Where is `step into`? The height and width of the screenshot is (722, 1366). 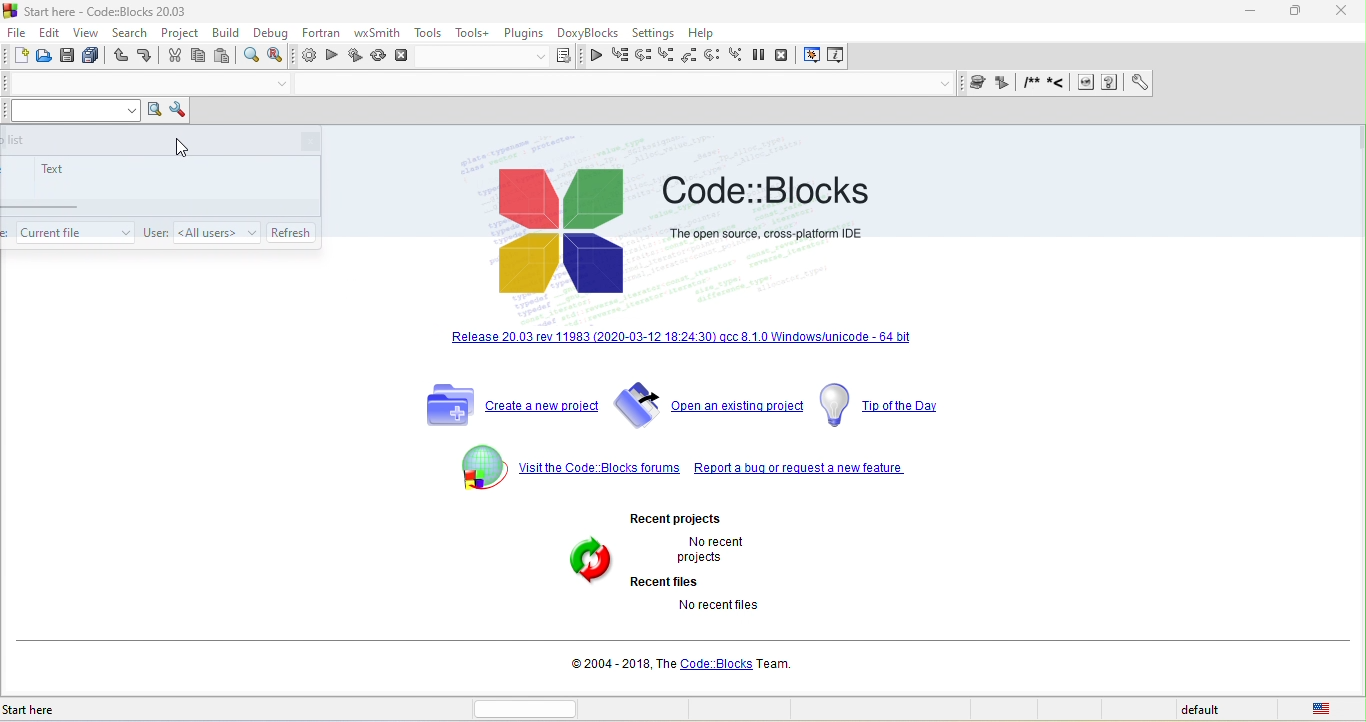 step into is located at coordinates (666, 56).